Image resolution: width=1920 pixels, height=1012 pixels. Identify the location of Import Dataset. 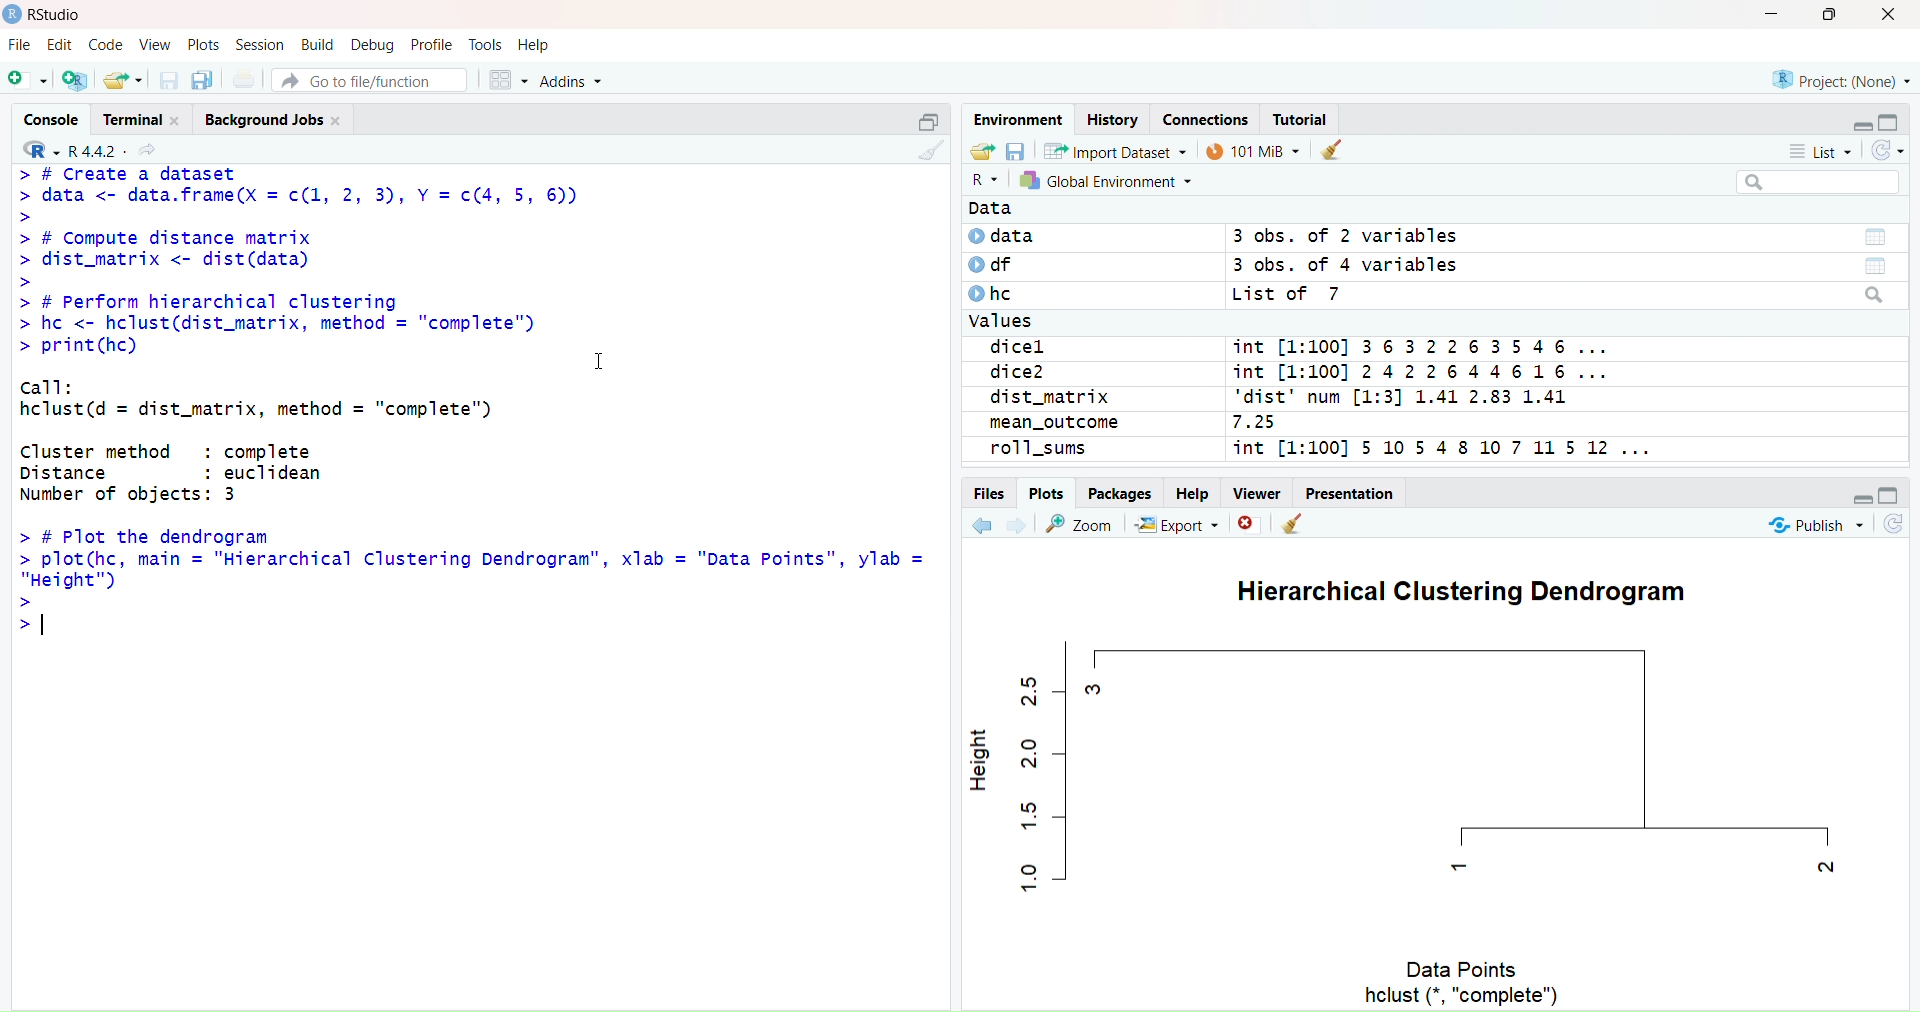
(1120, 148).